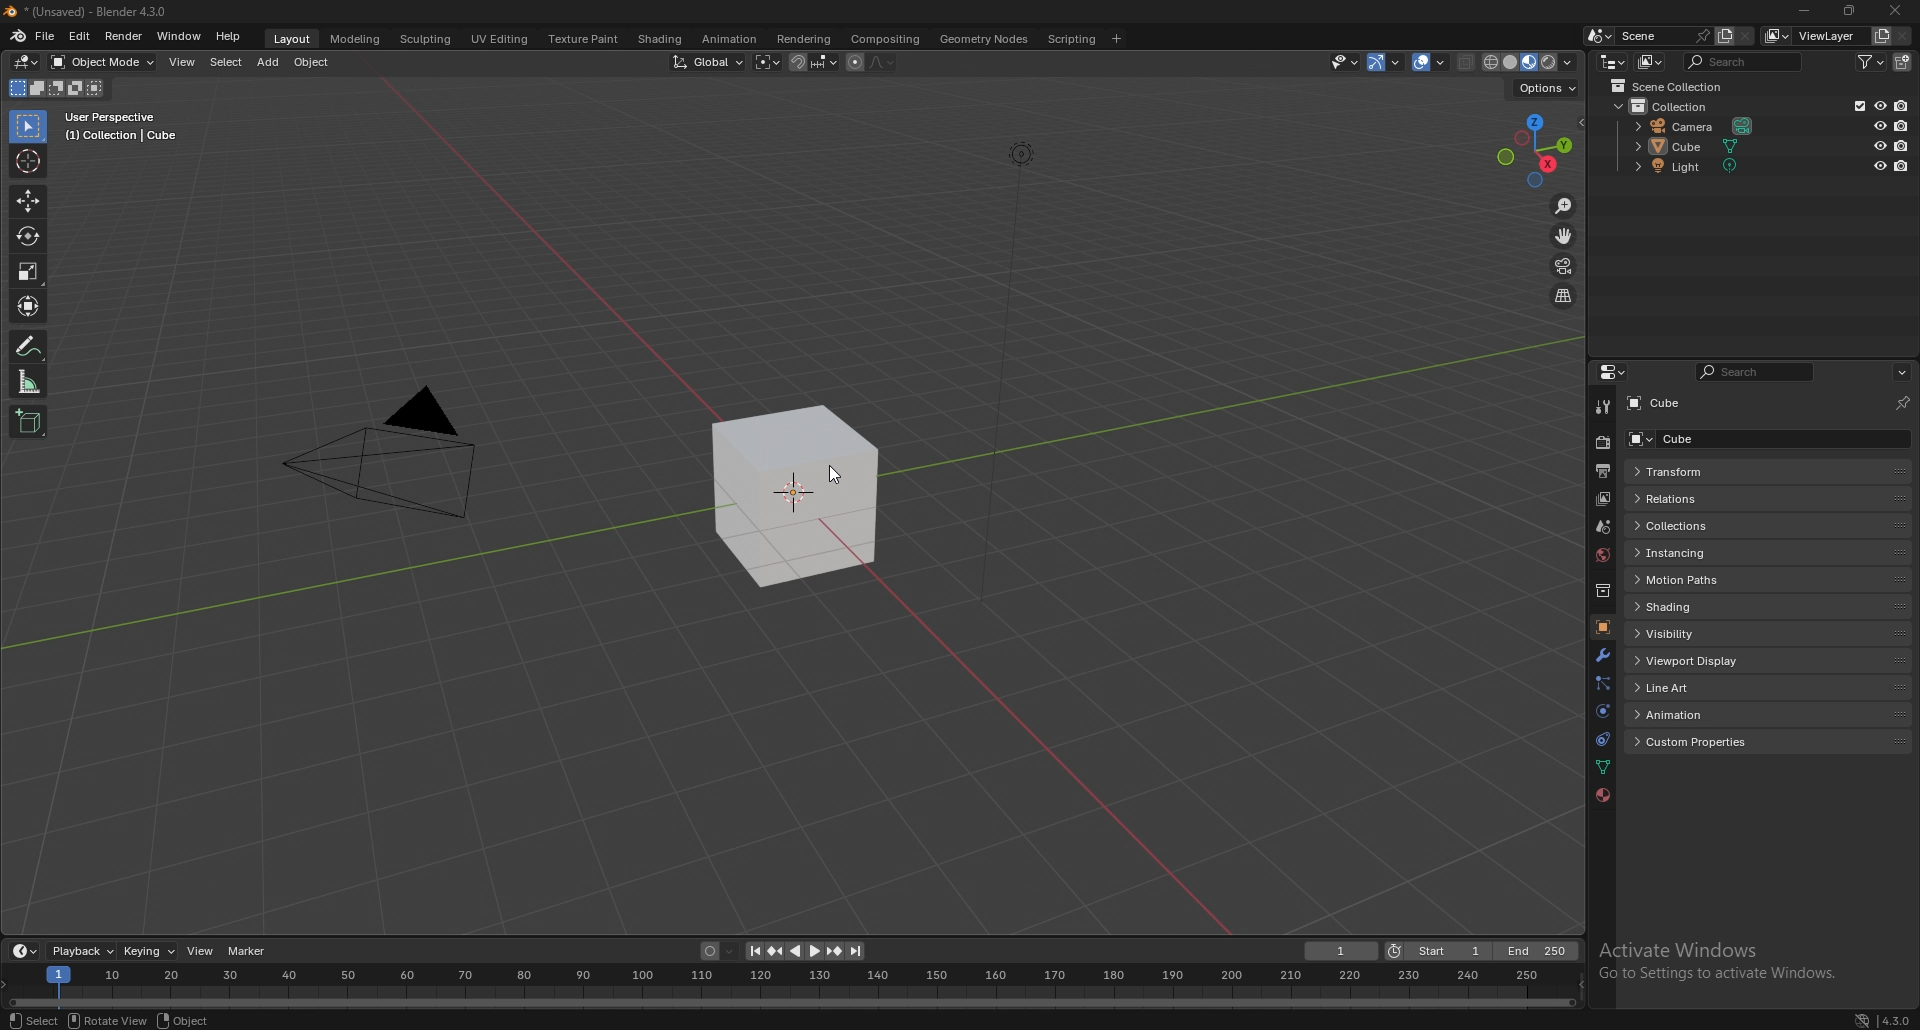  What do you see at coordinates (1342, 951) in the screenshot?
I see `current frame` at bounding box center [1342, 951].